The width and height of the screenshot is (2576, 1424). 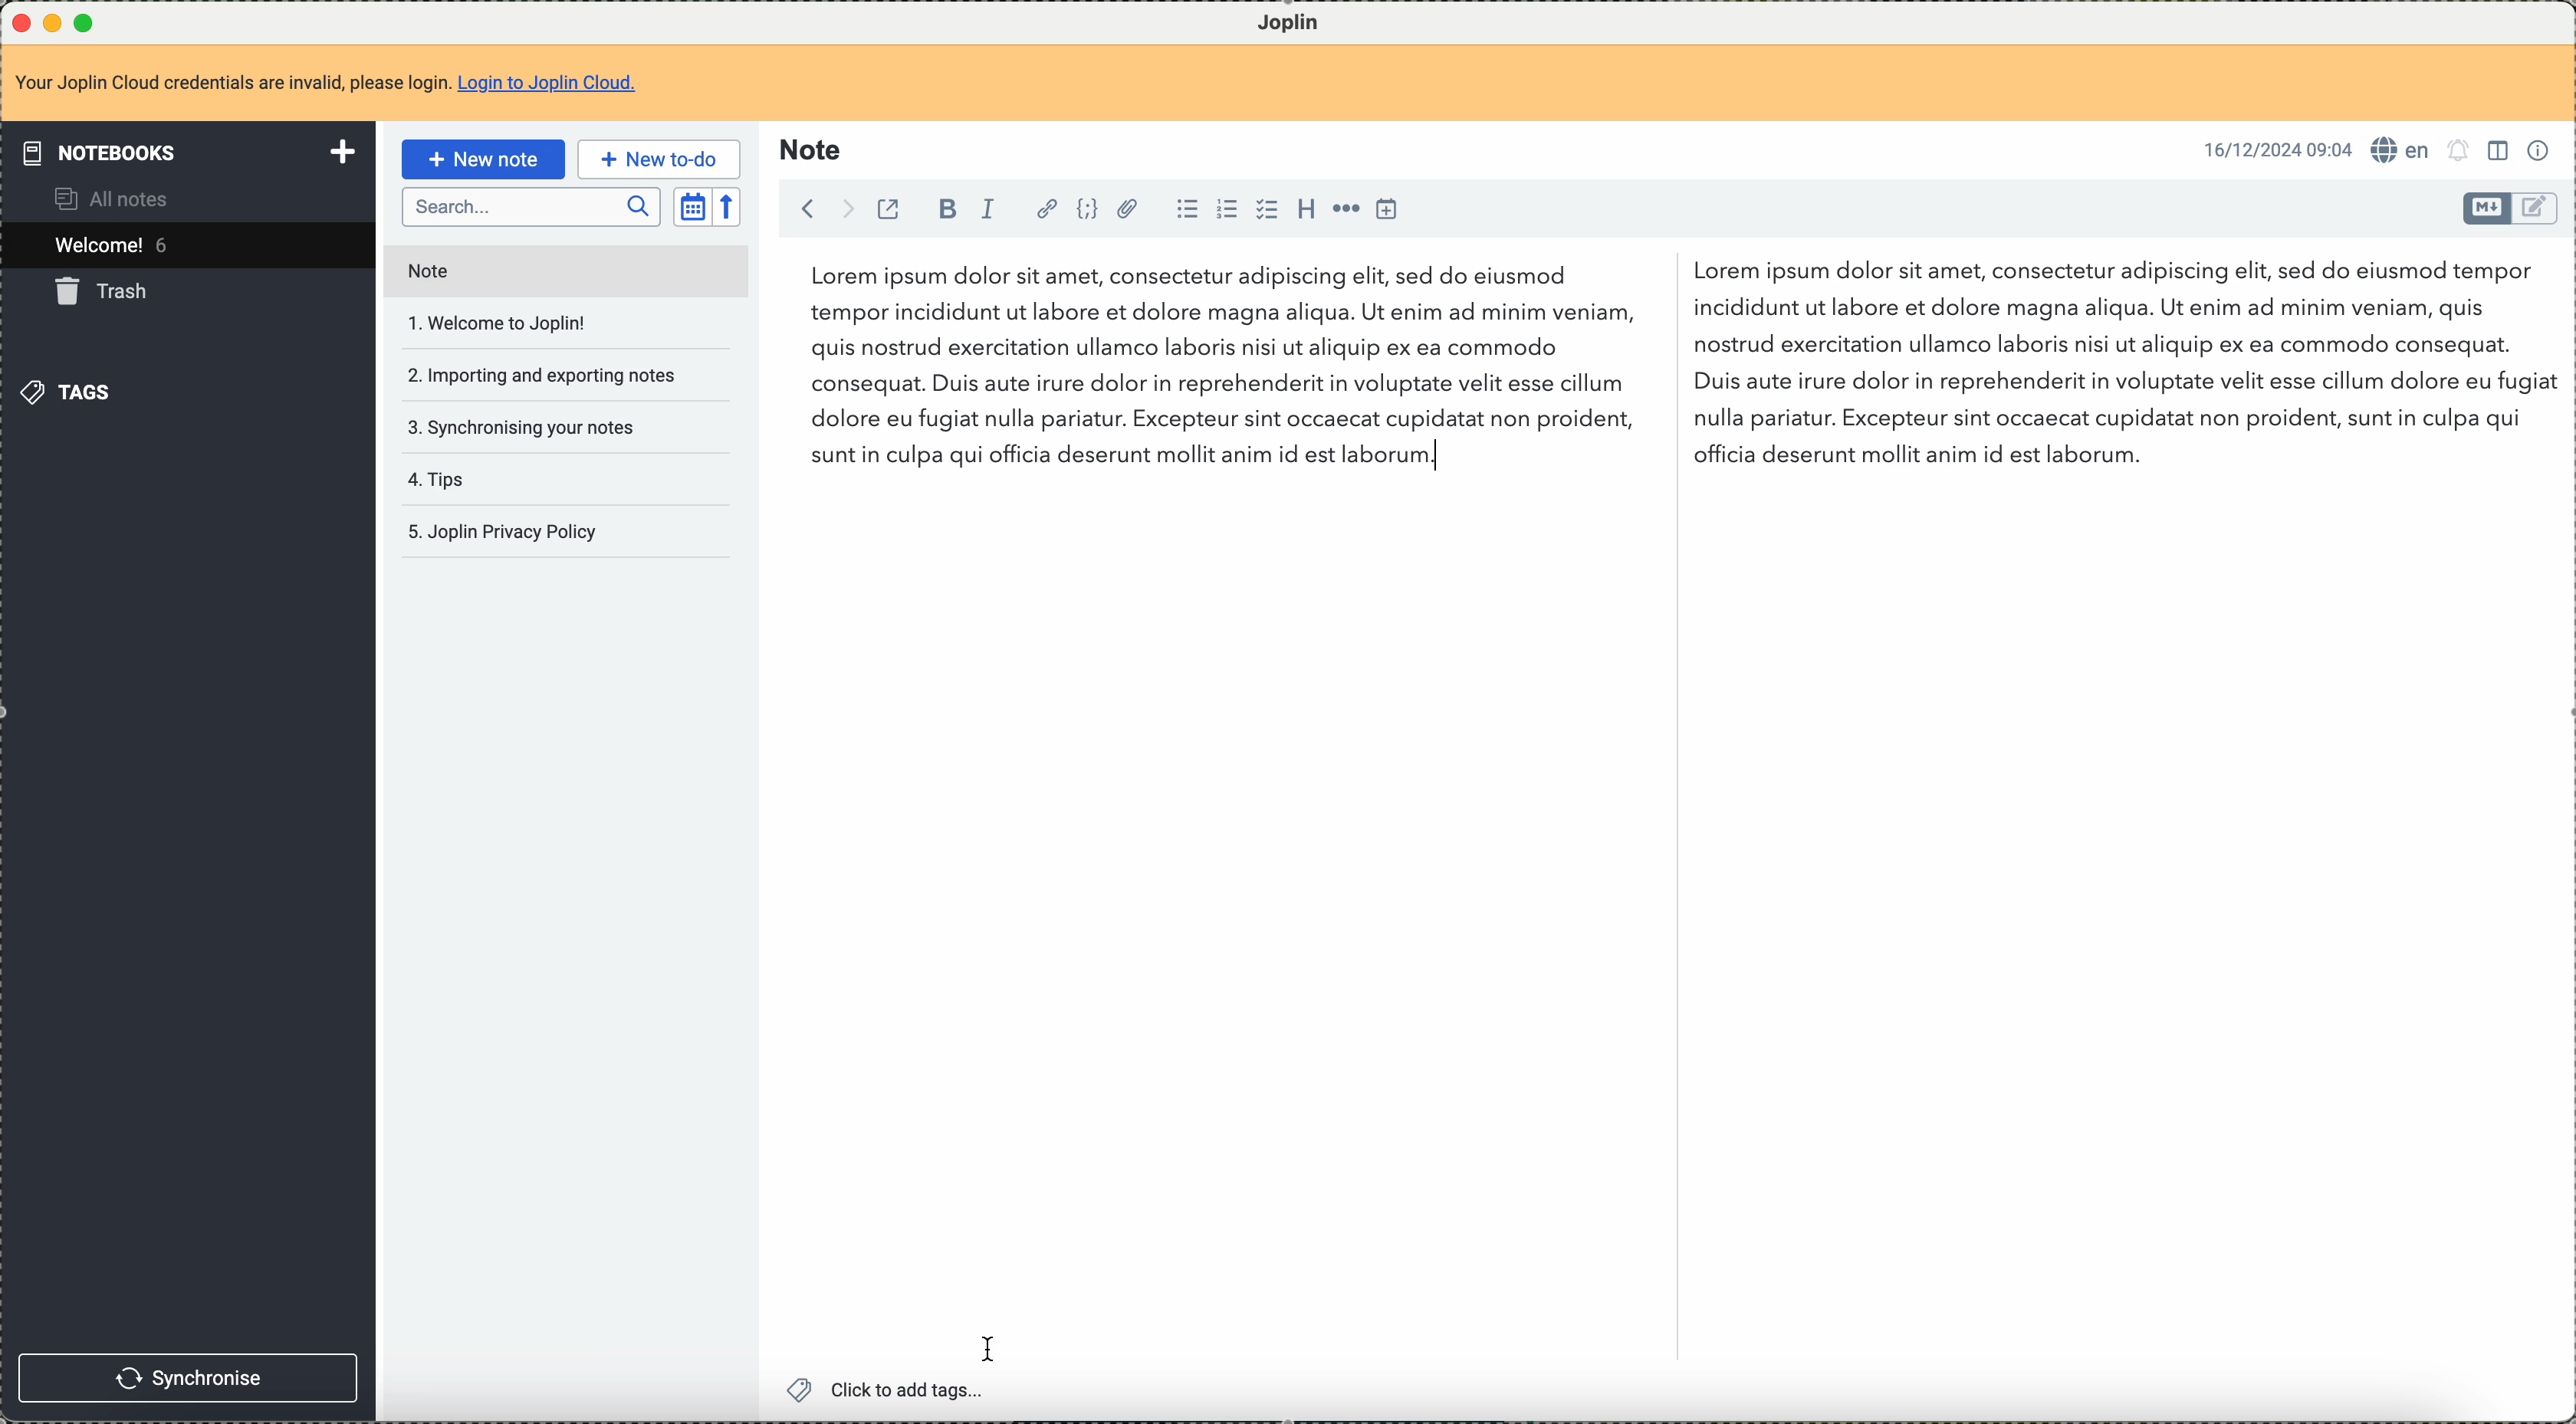 What do you see at coordinates (985, 1345) in the screenshot?
I see `cursor` at bounding box center [985, 1345].